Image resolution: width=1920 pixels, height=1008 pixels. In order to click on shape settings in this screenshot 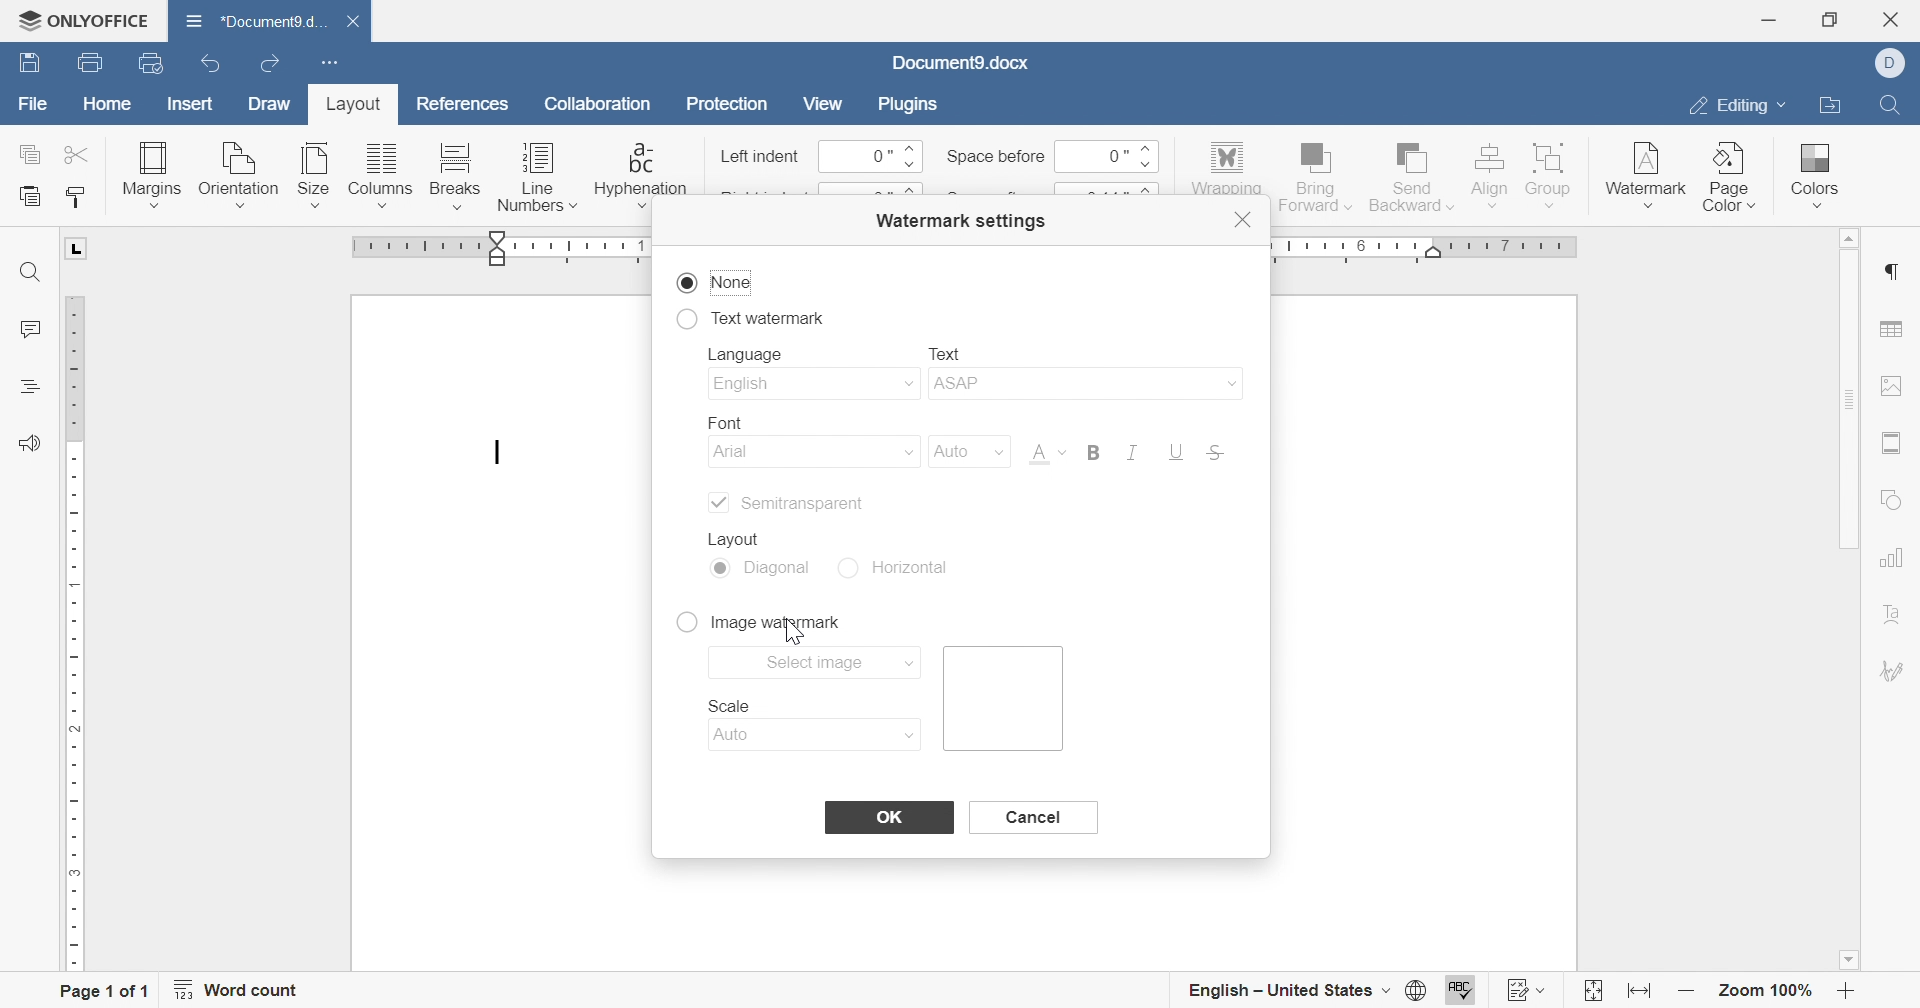, I will do `click(1893, 502)`.